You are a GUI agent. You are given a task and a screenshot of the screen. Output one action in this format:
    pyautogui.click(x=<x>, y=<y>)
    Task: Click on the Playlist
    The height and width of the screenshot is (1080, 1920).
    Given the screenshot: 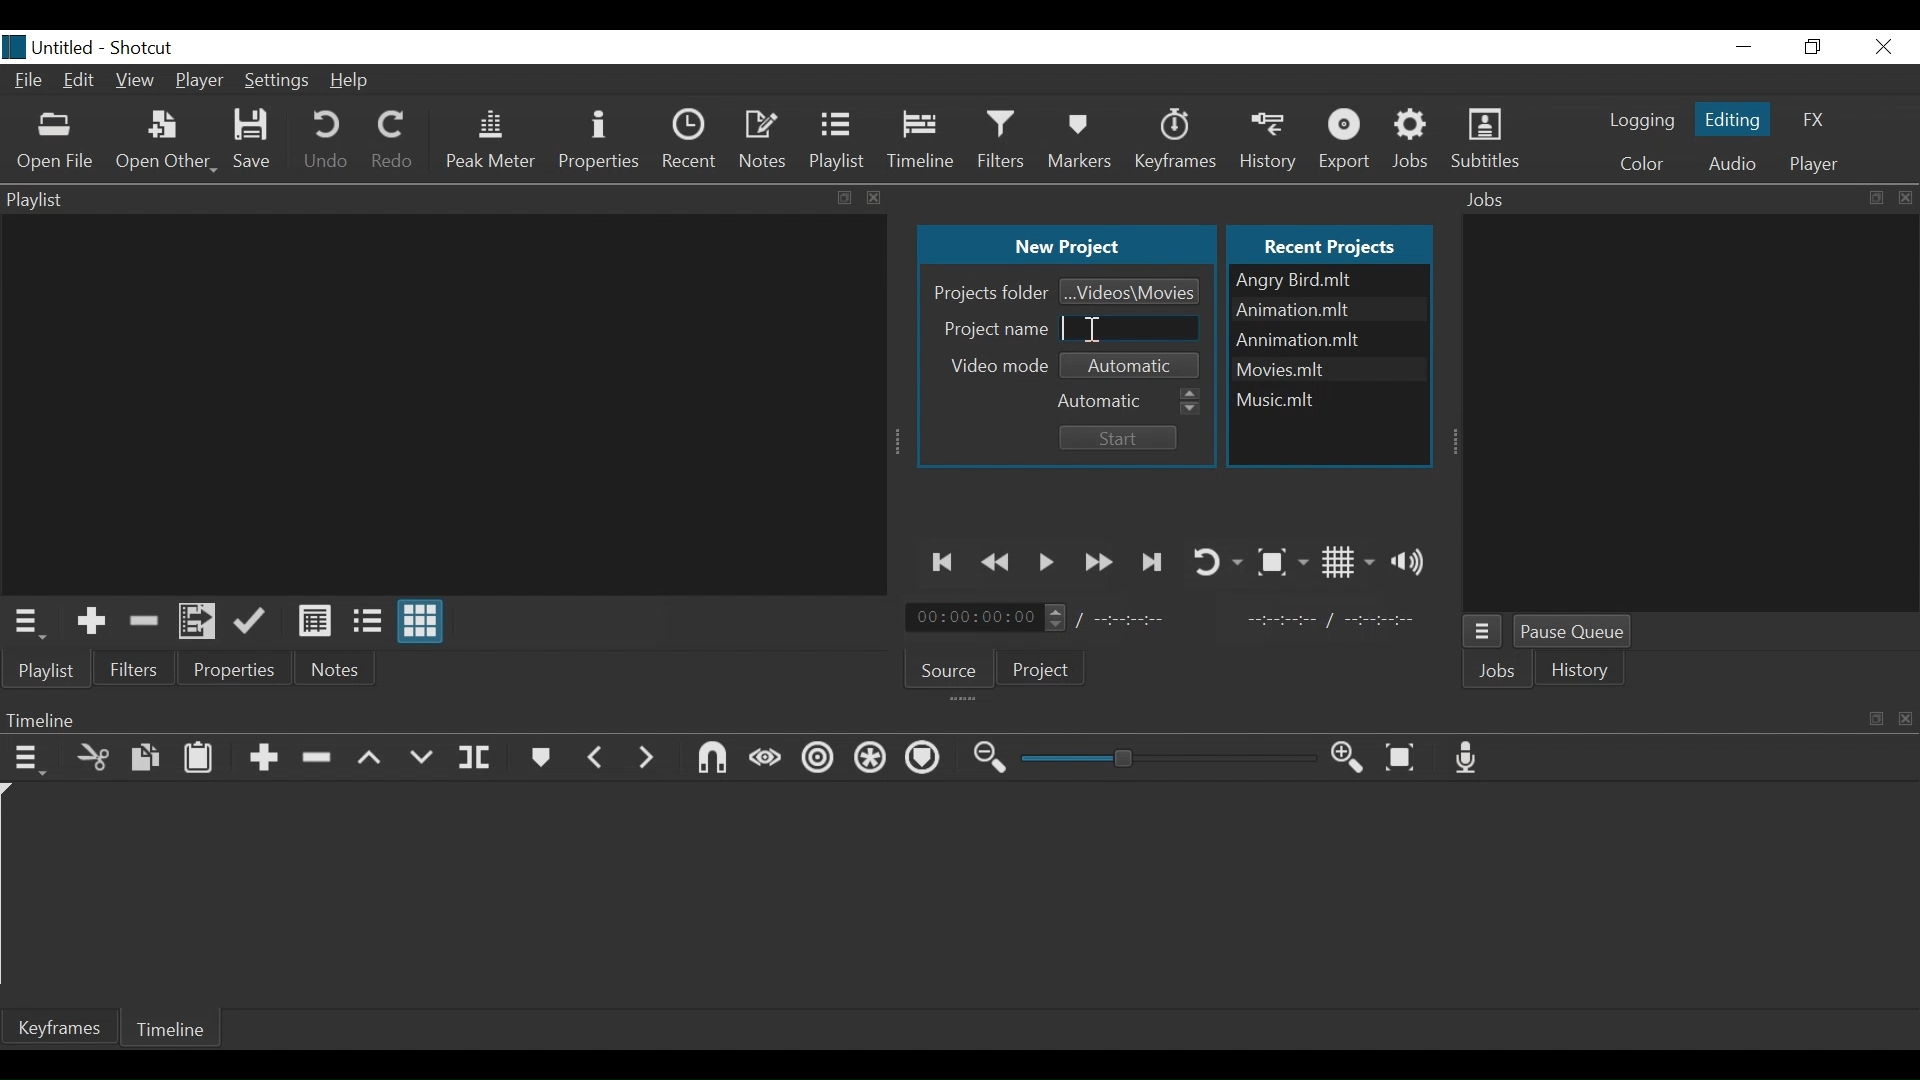 What is the action you would take?
    pyautogui.click(x=839, y=140)
    